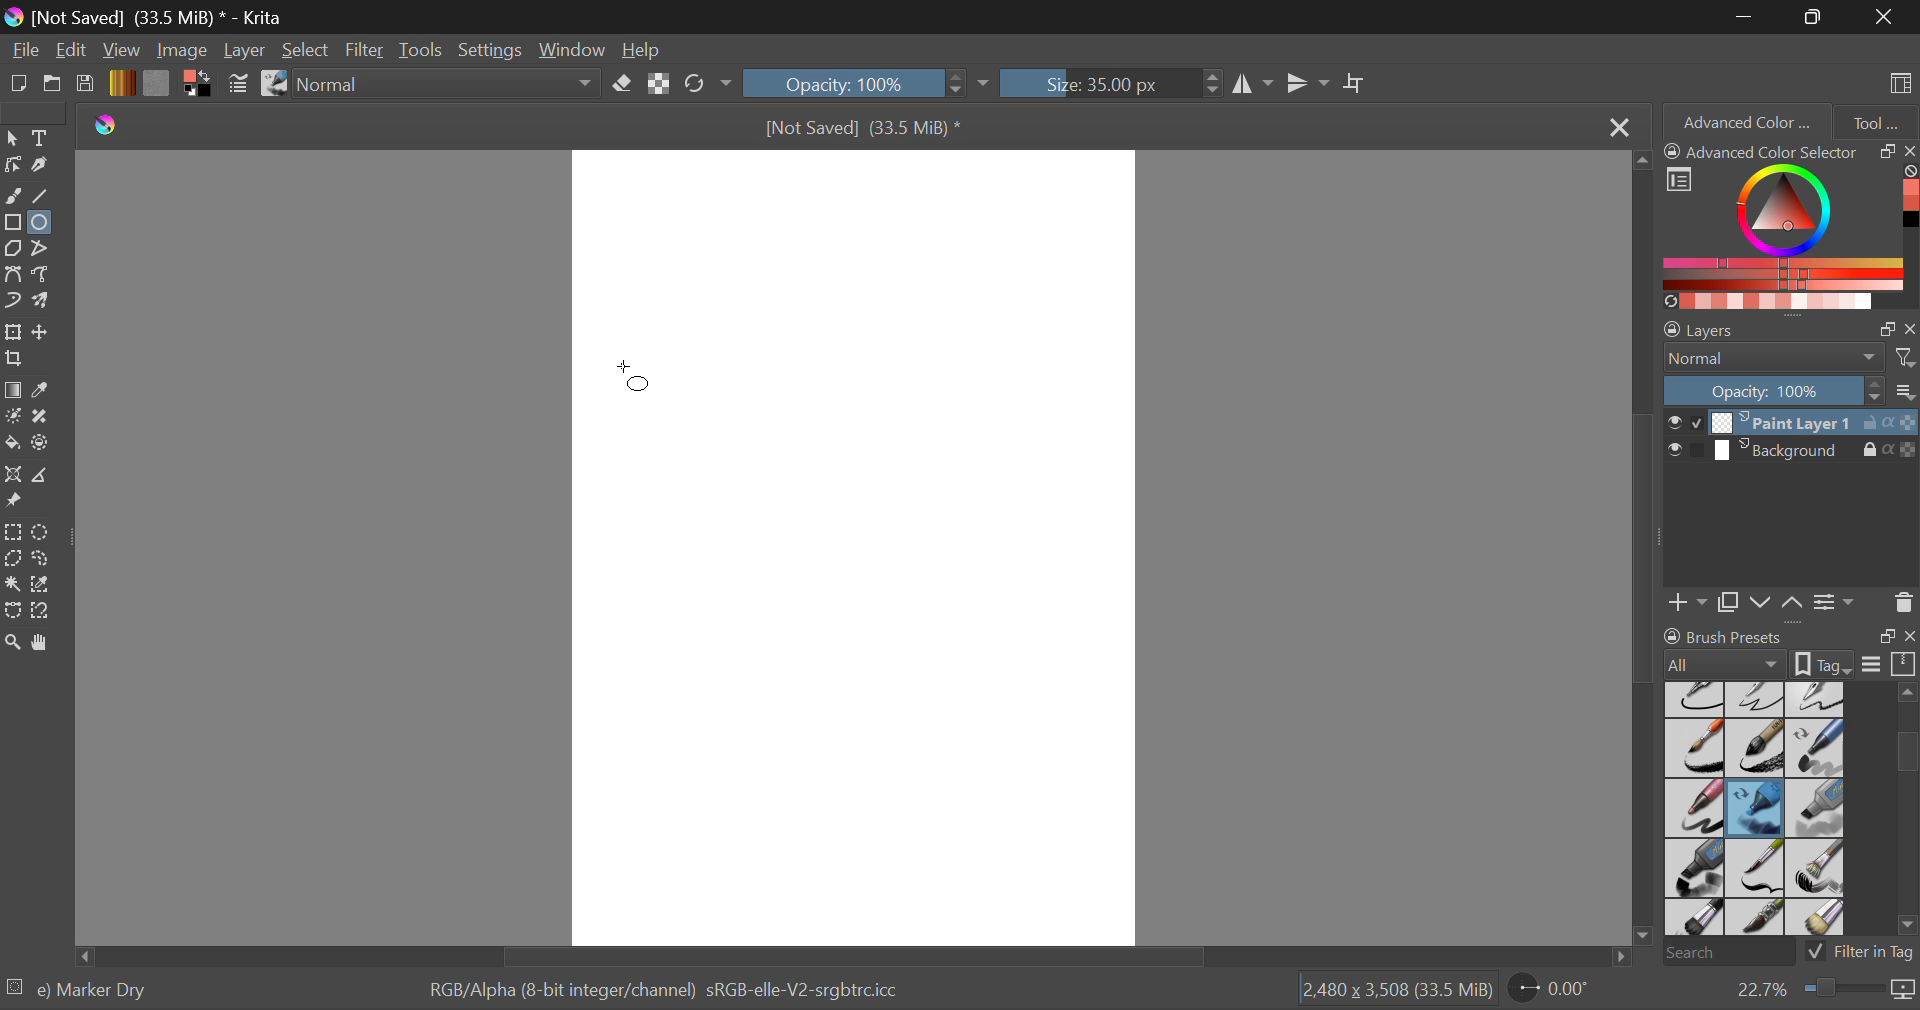 Image resolution: width=1920 pixels, height=1010 pixels. I want to click on Rectangle Selection Tool, so click(12, 531).